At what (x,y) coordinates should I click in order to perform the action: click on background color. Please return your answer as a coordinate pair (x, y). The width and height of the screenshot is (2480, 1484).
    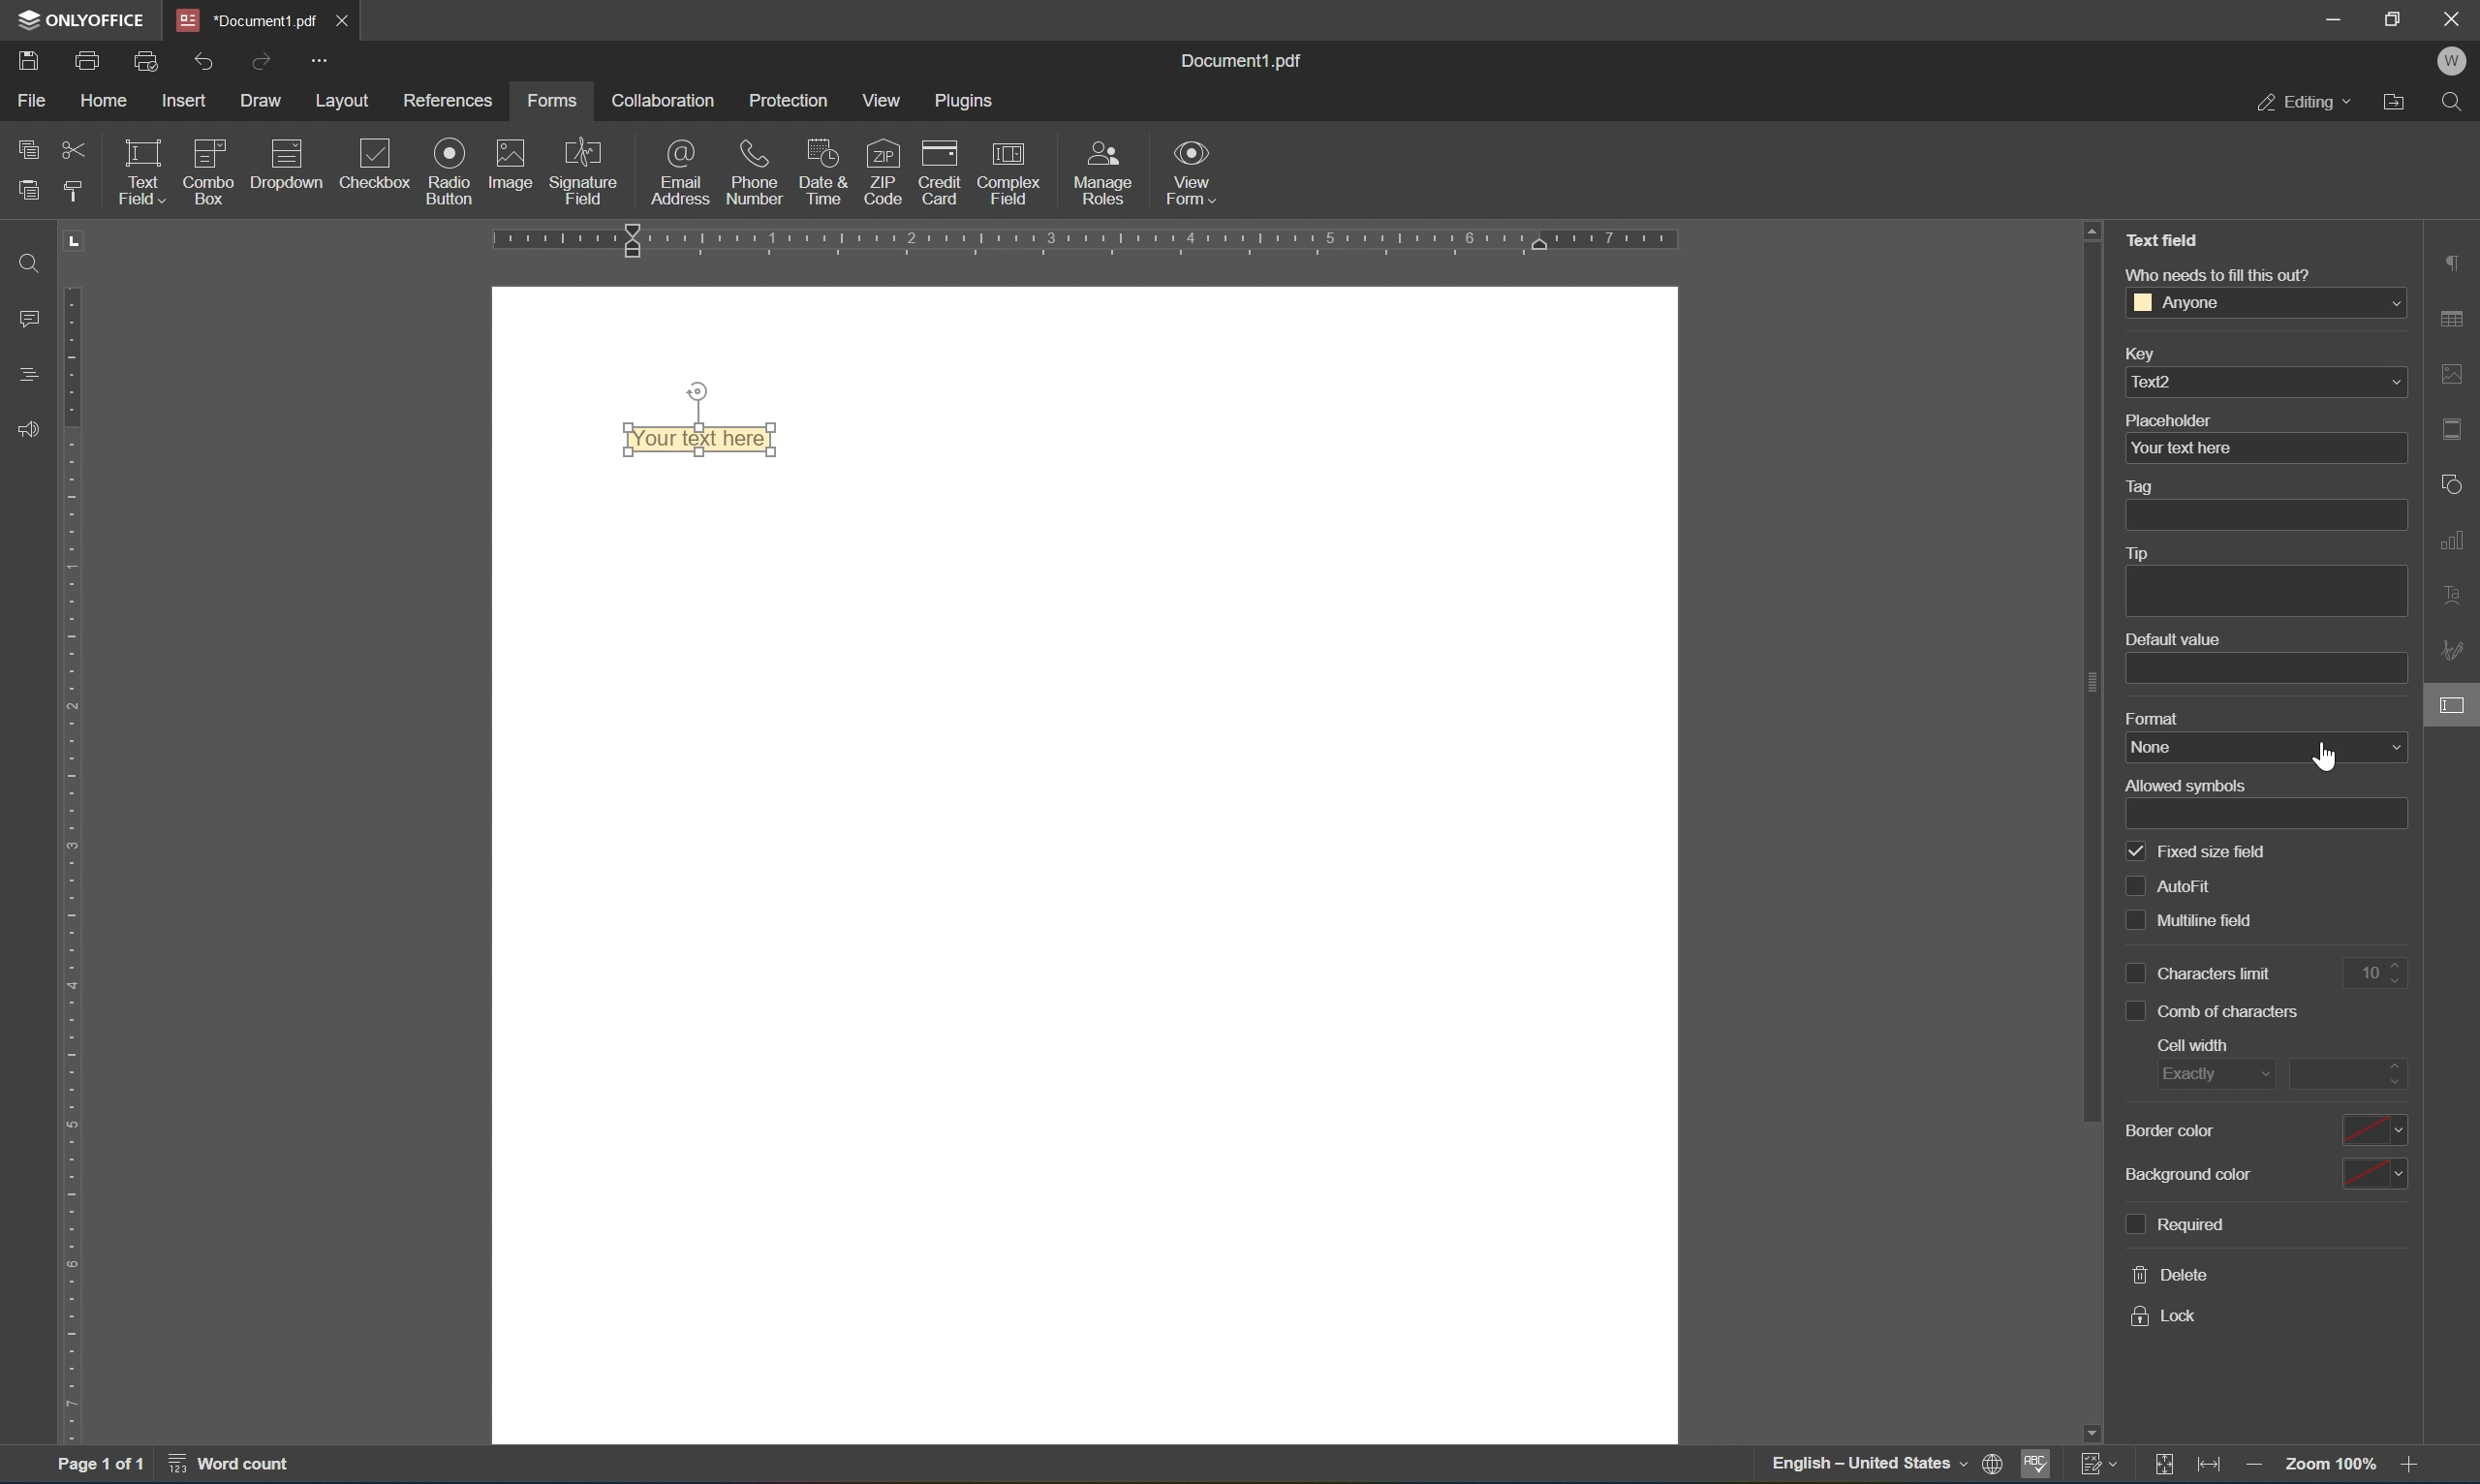
    Looking at the image, I should click on (2197, 1178).